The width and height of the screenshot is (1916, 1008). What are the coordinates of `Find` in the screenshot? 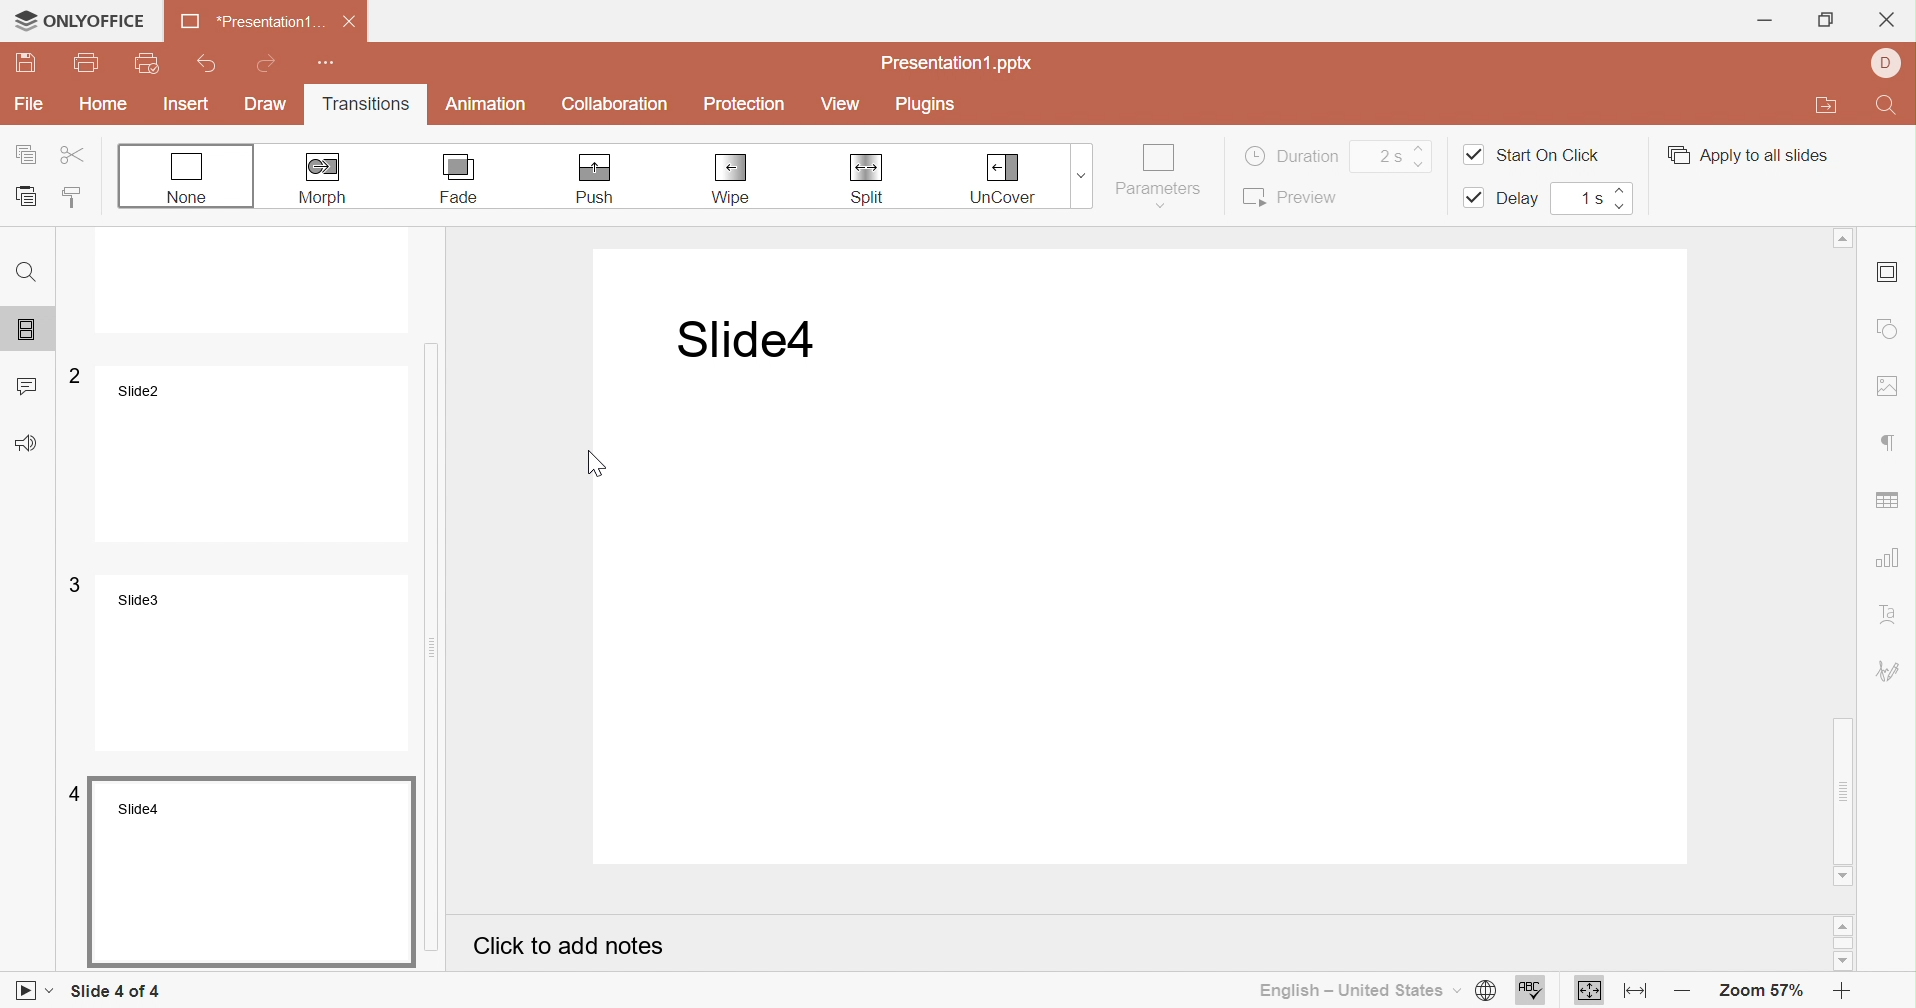 It's located at (1889, 108).